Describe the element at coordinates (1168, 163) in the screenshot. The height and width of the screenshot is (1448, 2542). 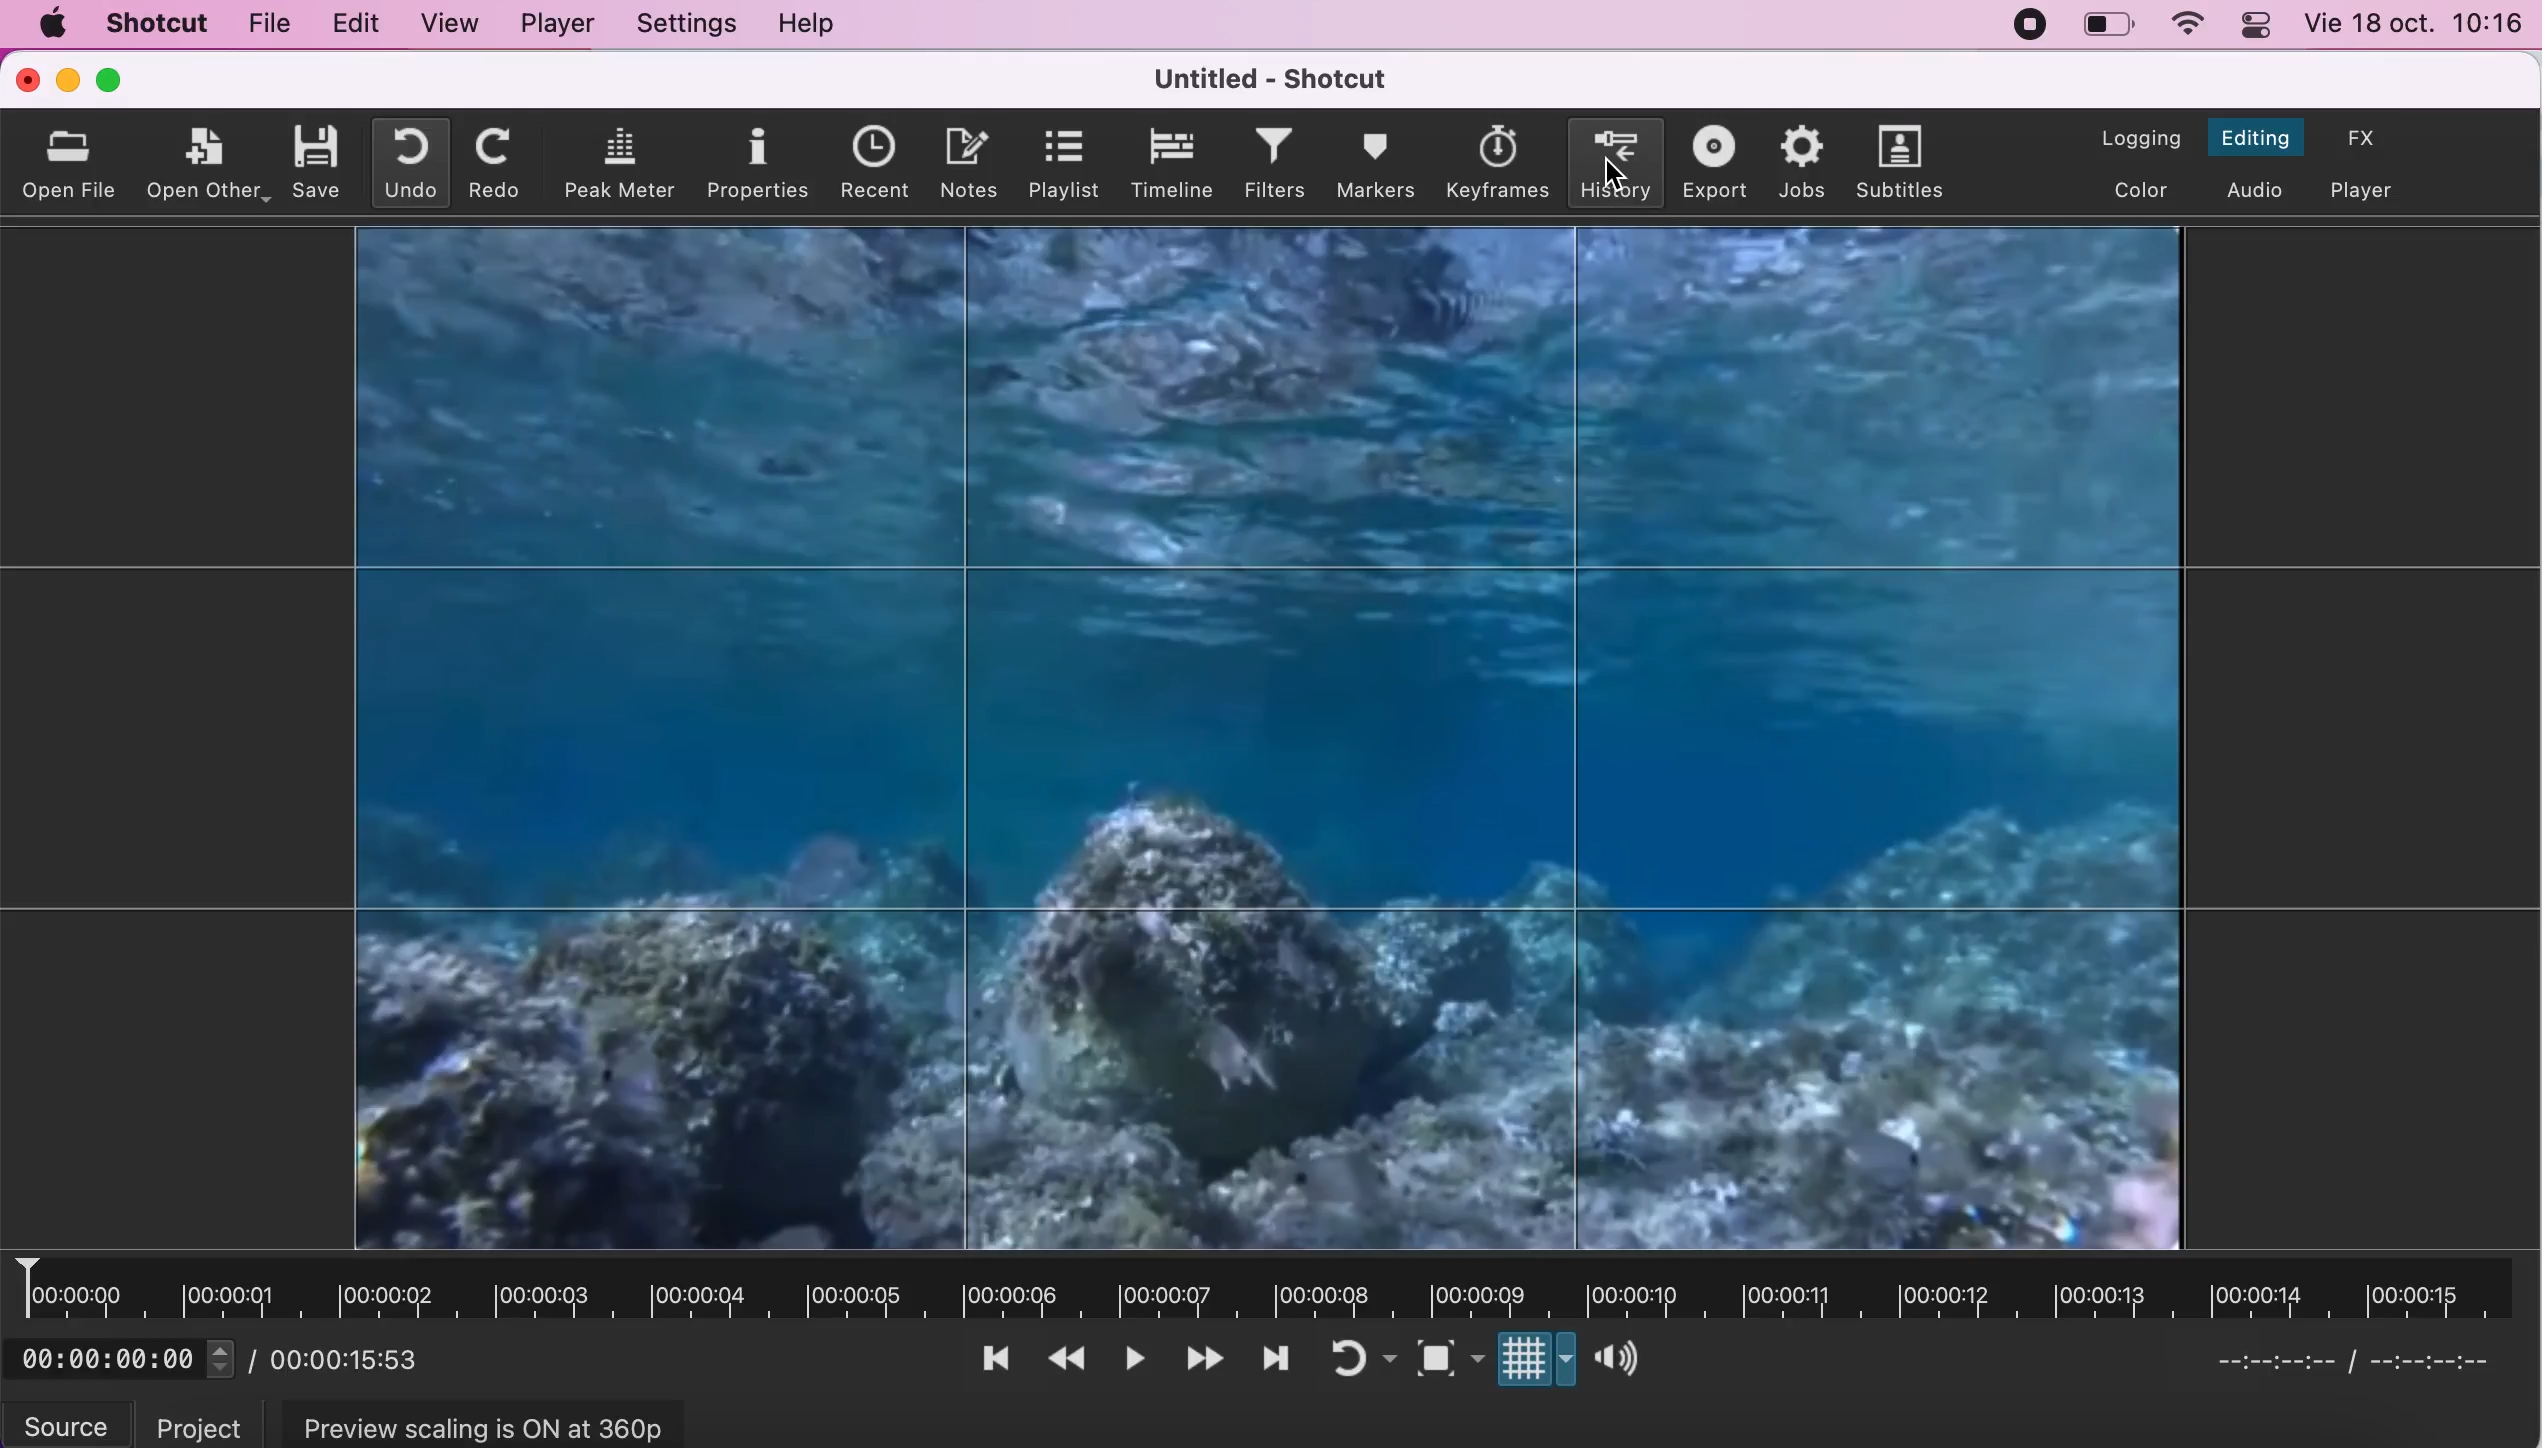
I see `timeline` at that location.